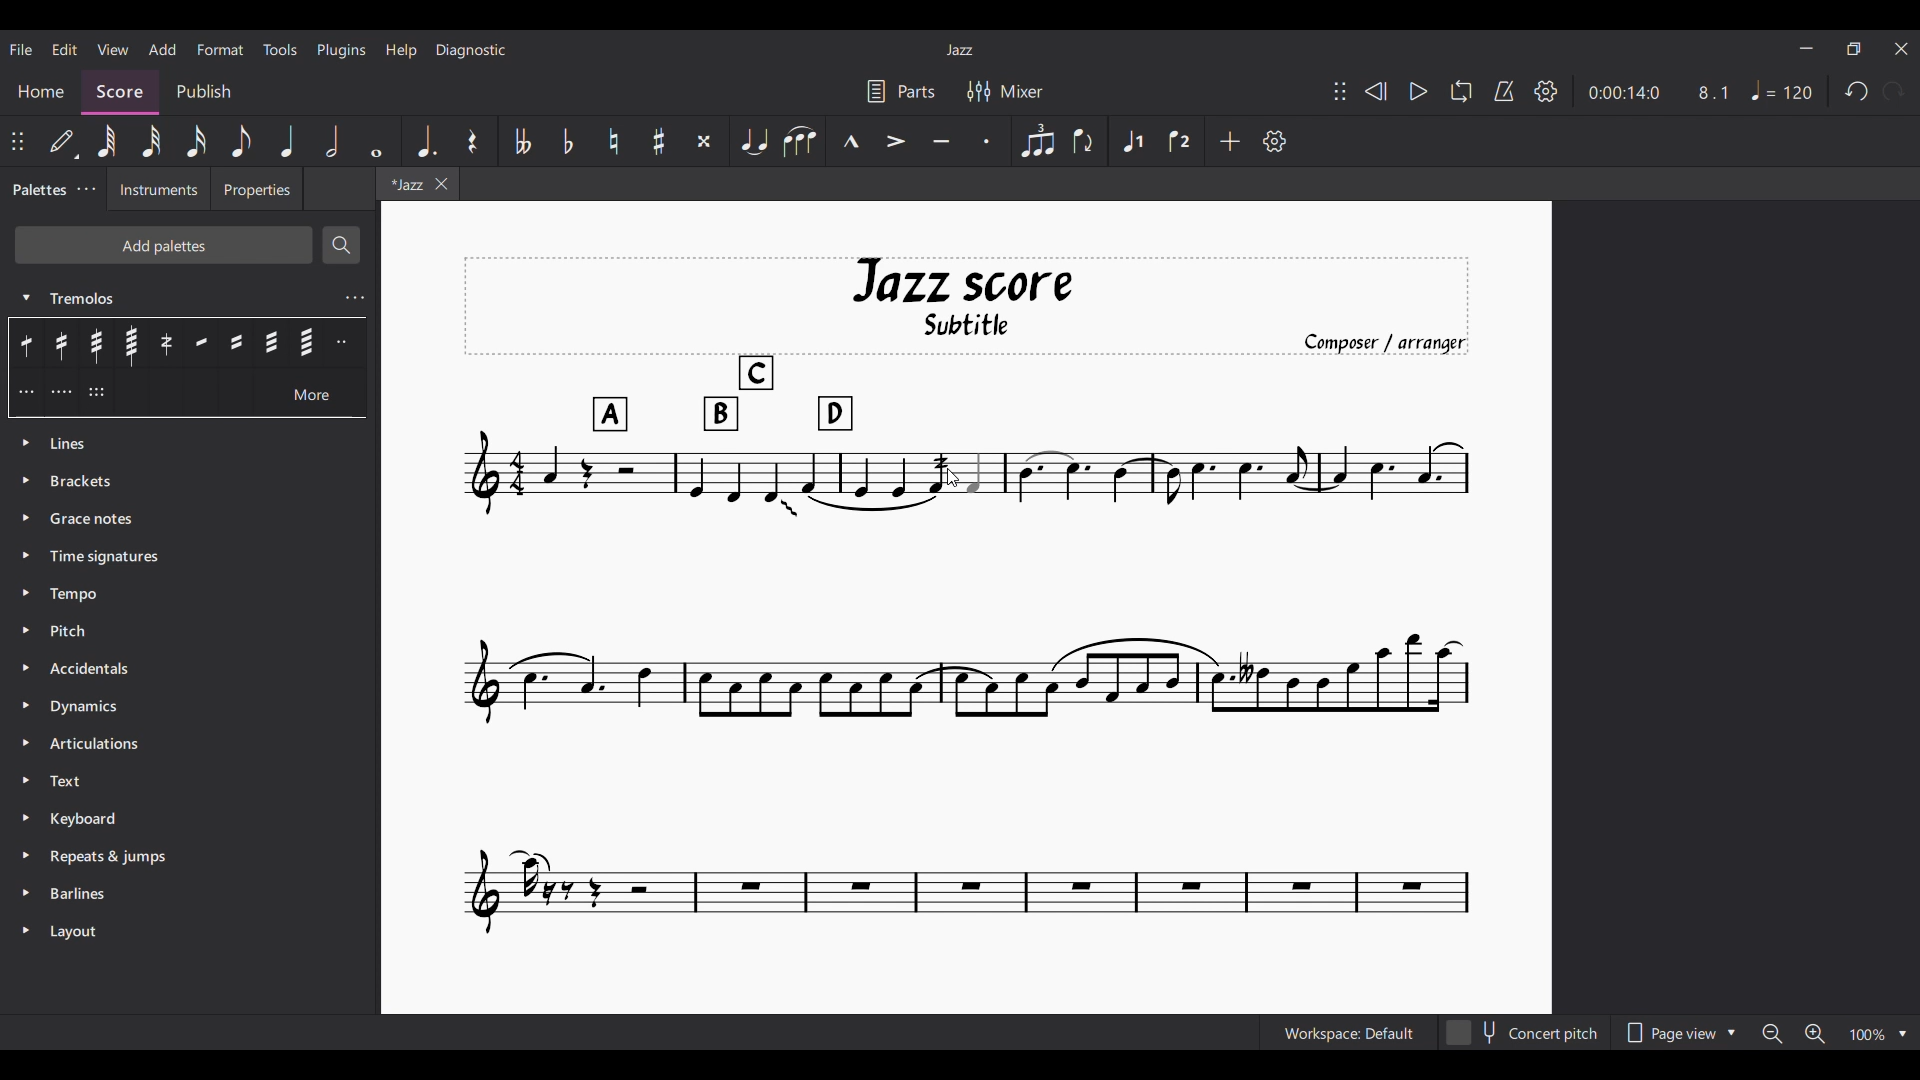 The width and height of the screenshot is (1920, 1080). Describe the element at coordinates (1375, 91) in the screenshot. I see `Rewind` at that location.